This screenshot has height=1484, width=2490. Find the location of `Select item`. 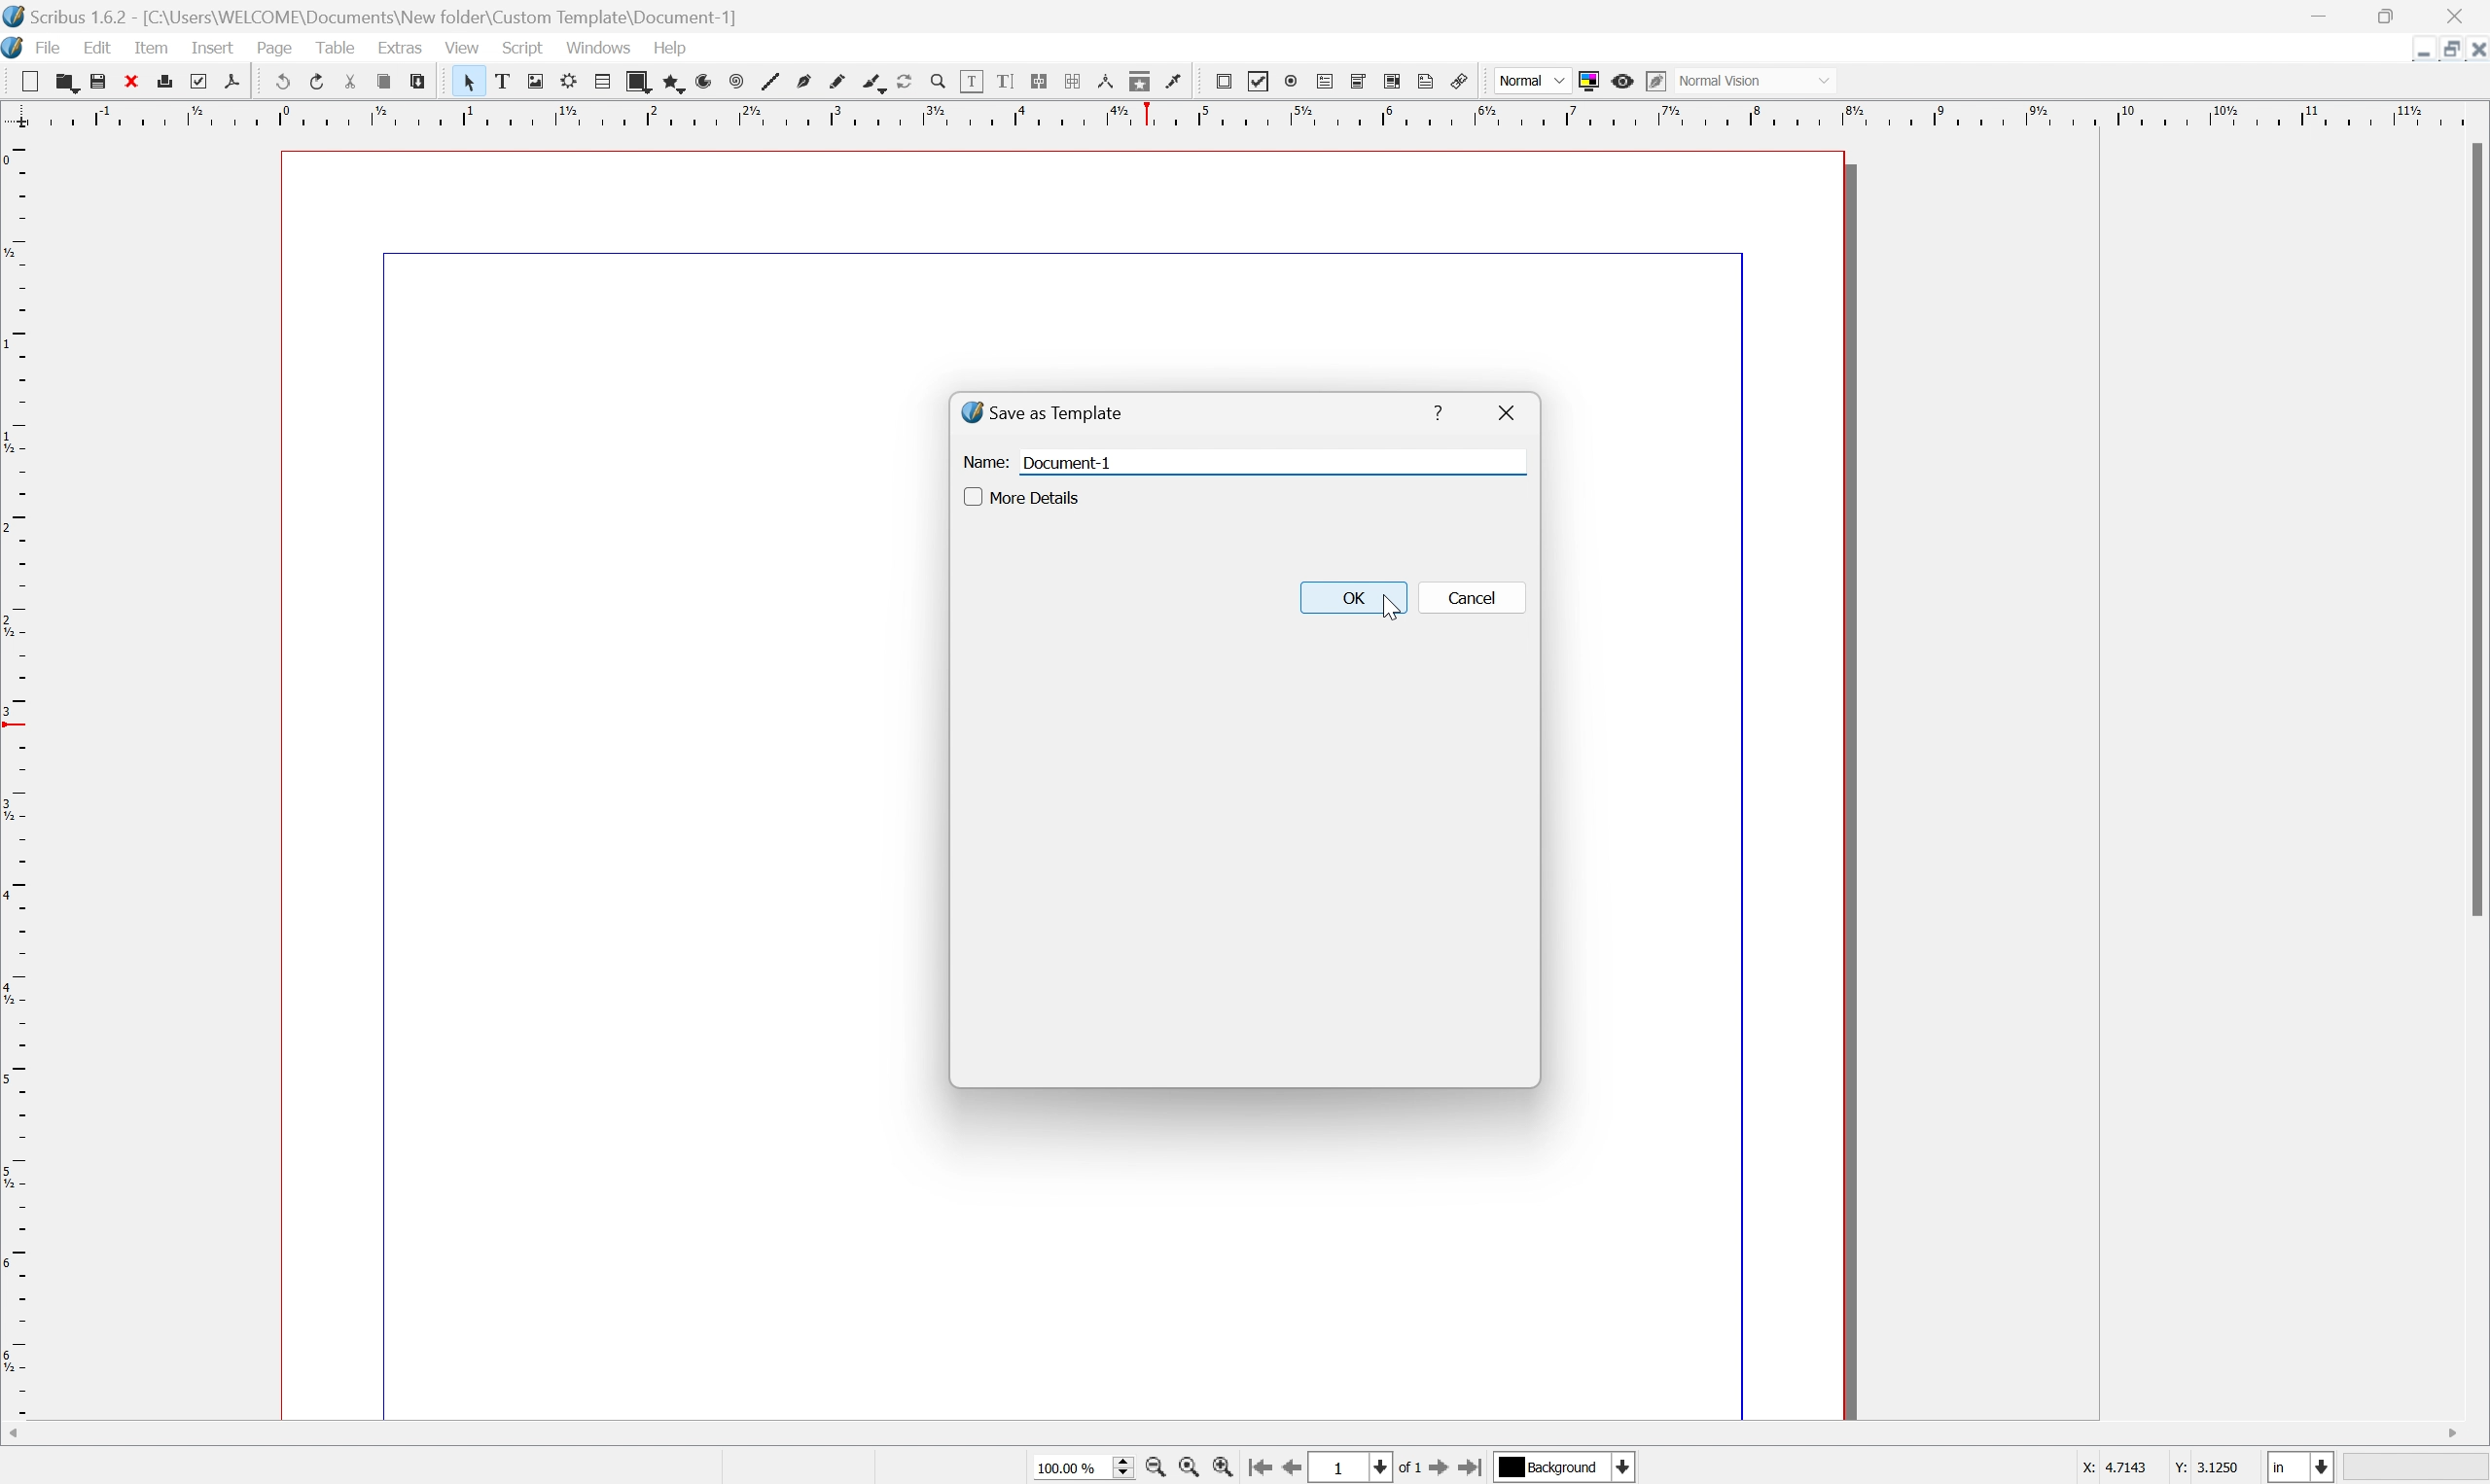

Select item is located at coordinates (472, 81).